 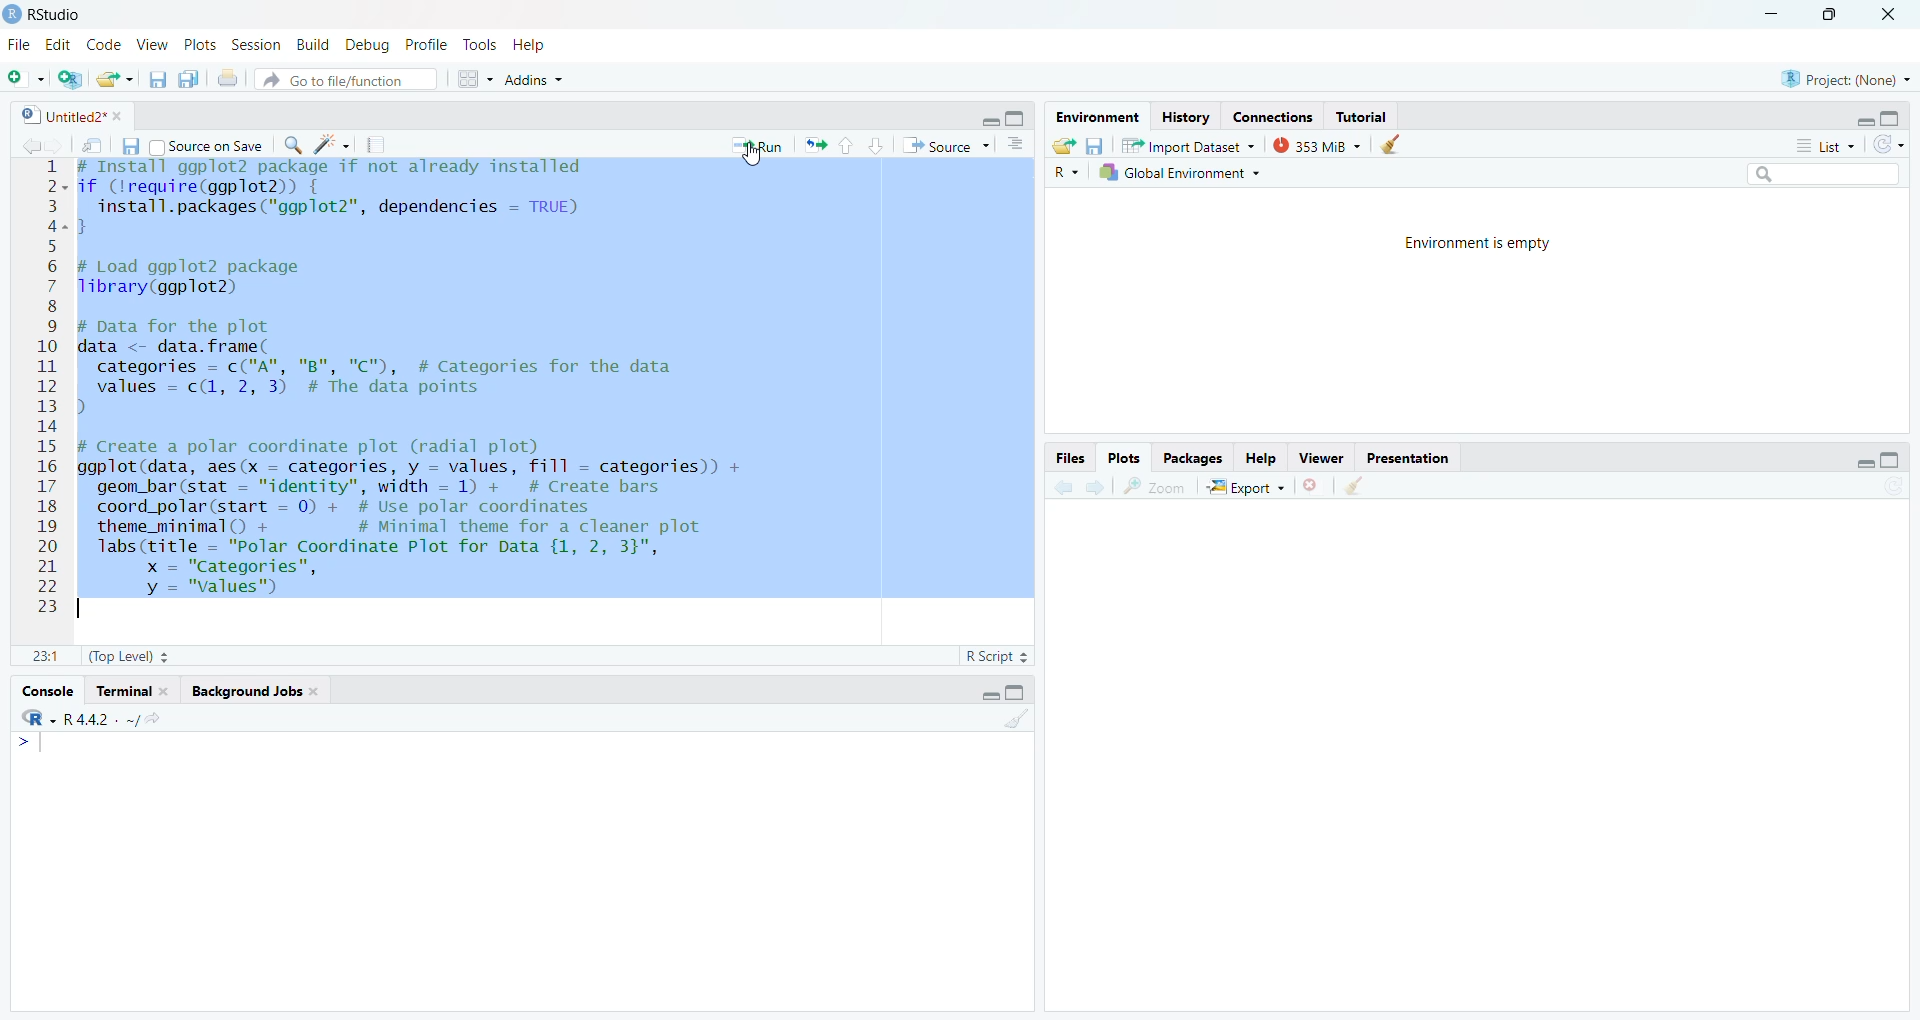 What do you see at coordinates (254, 46) in the screenshot?
I see `Session` at bounding box center [254, 46].